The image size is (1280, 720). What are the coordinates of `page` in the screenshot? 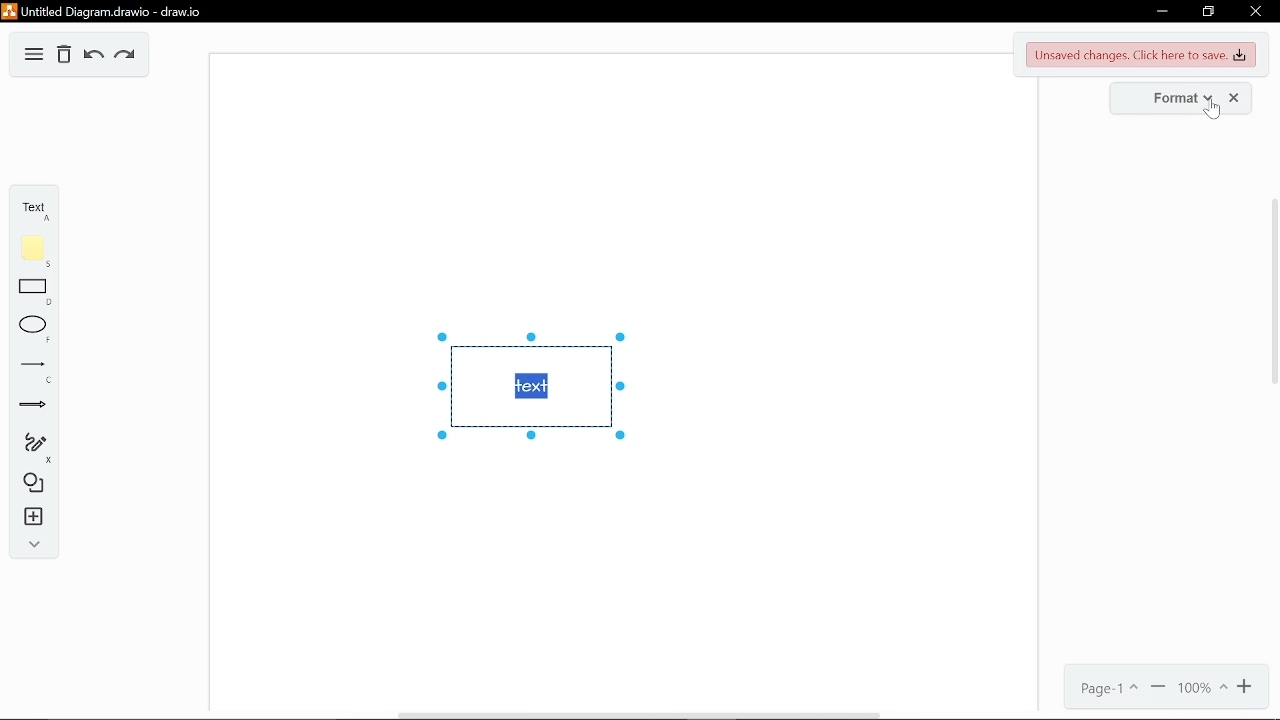 It's located at (1105, 686).